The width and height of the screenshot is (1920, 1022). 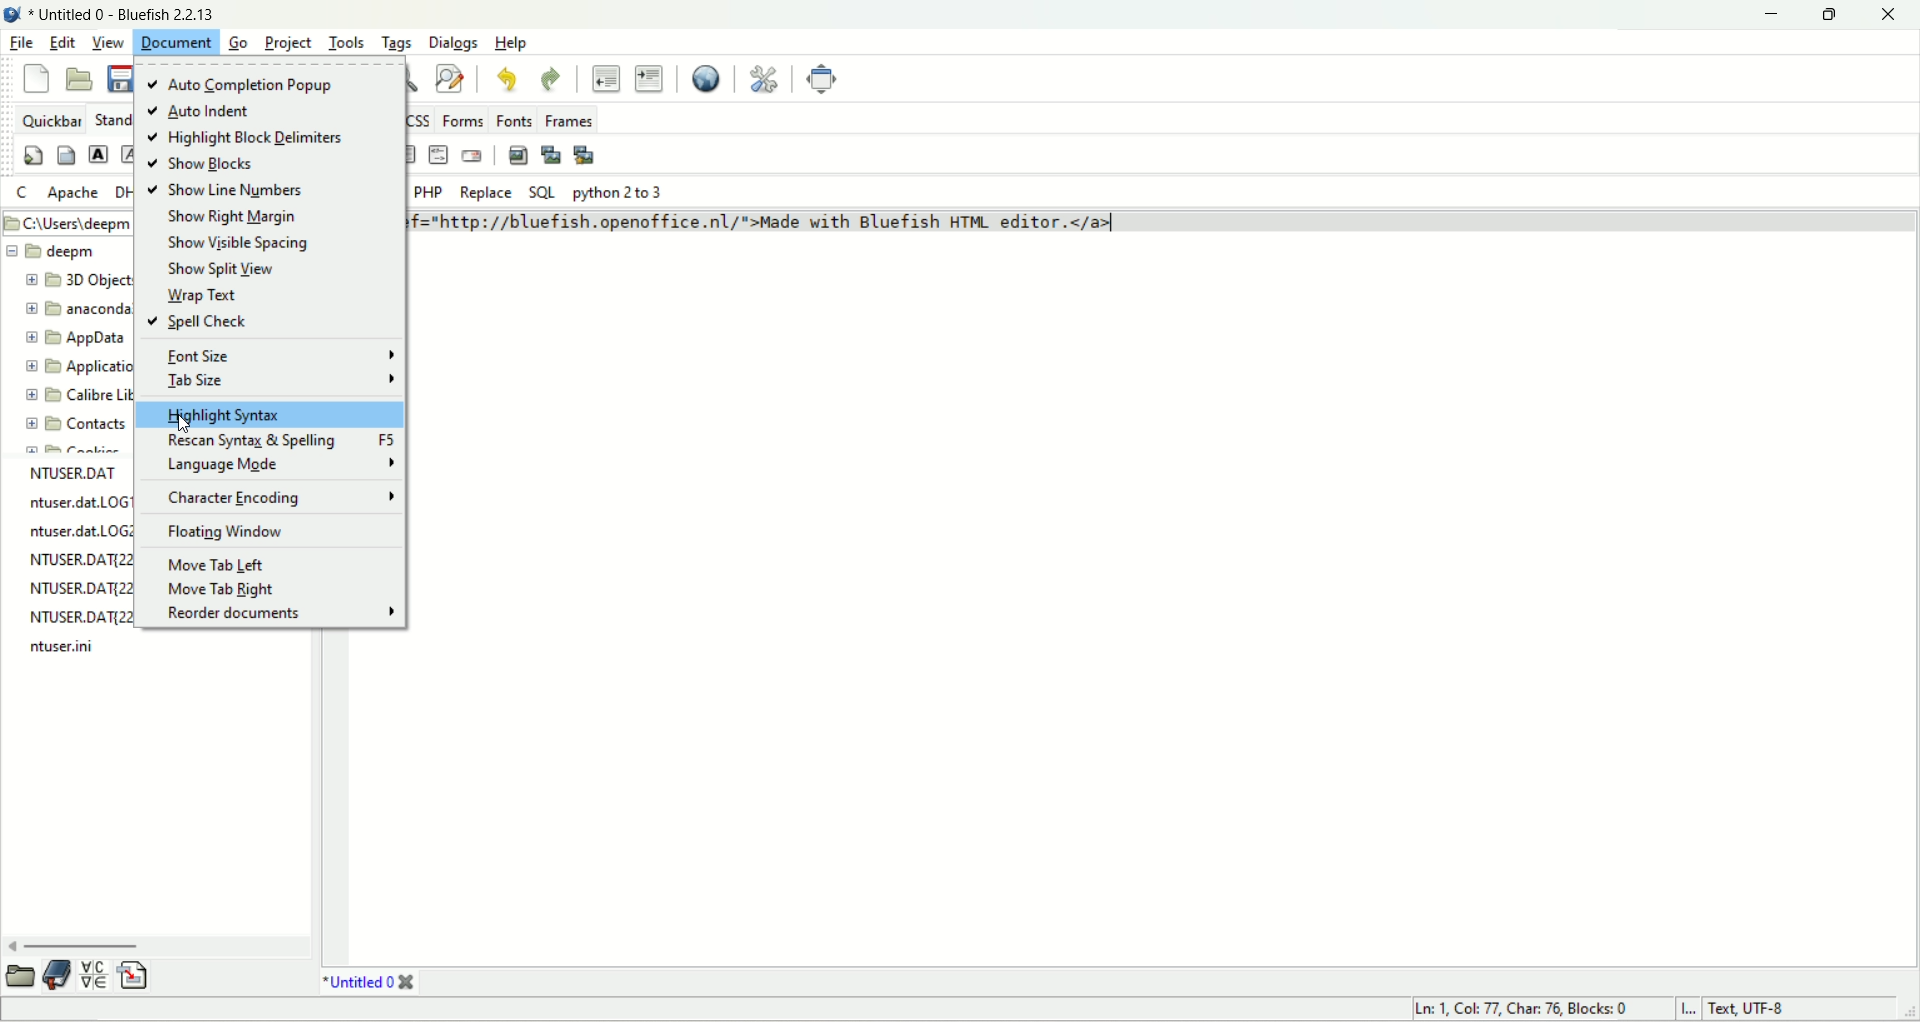 What do you see at coordinates (16, 16) in the screenshot?
I see `logo` at bounding box center [16, 16].